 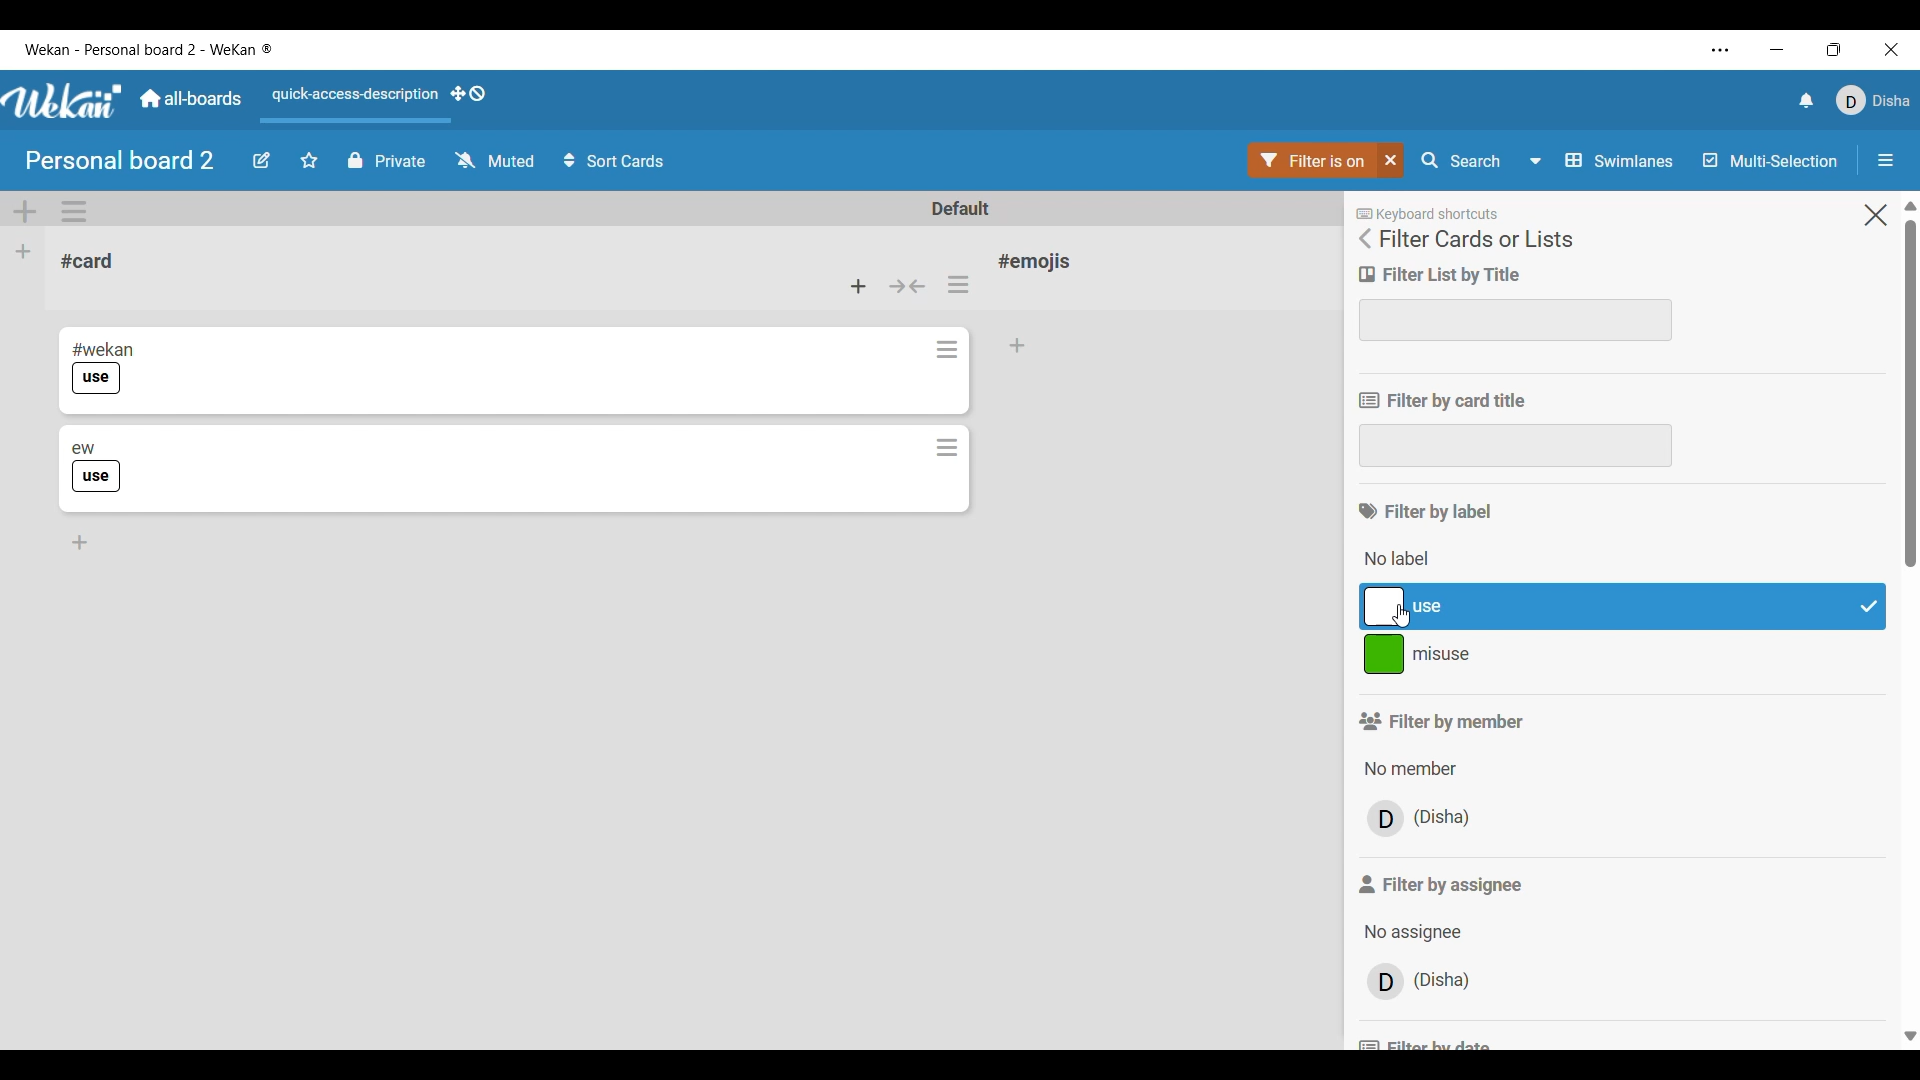 I want to click on color, so click(x=1382, y=607).